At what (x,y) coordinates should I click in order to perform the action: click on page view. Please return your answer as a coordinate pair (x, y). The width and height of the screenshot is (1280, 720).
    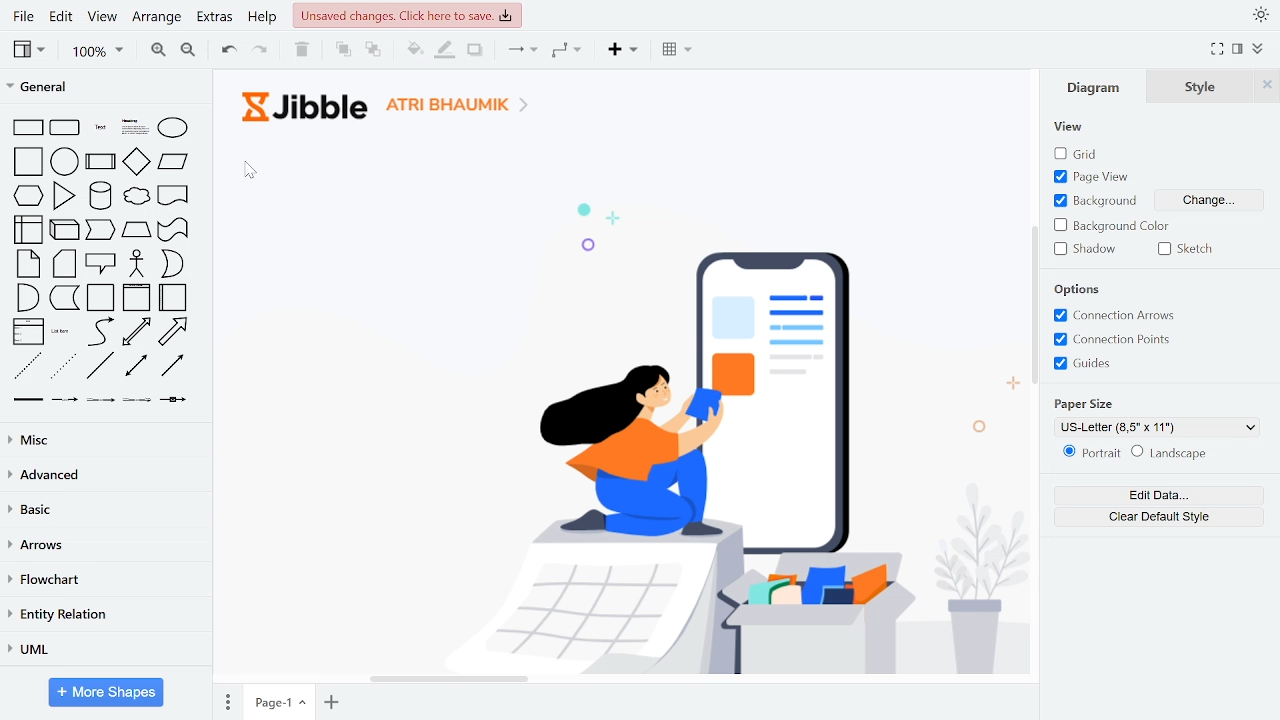
    Looking at the image, I should click on (1094, 178).